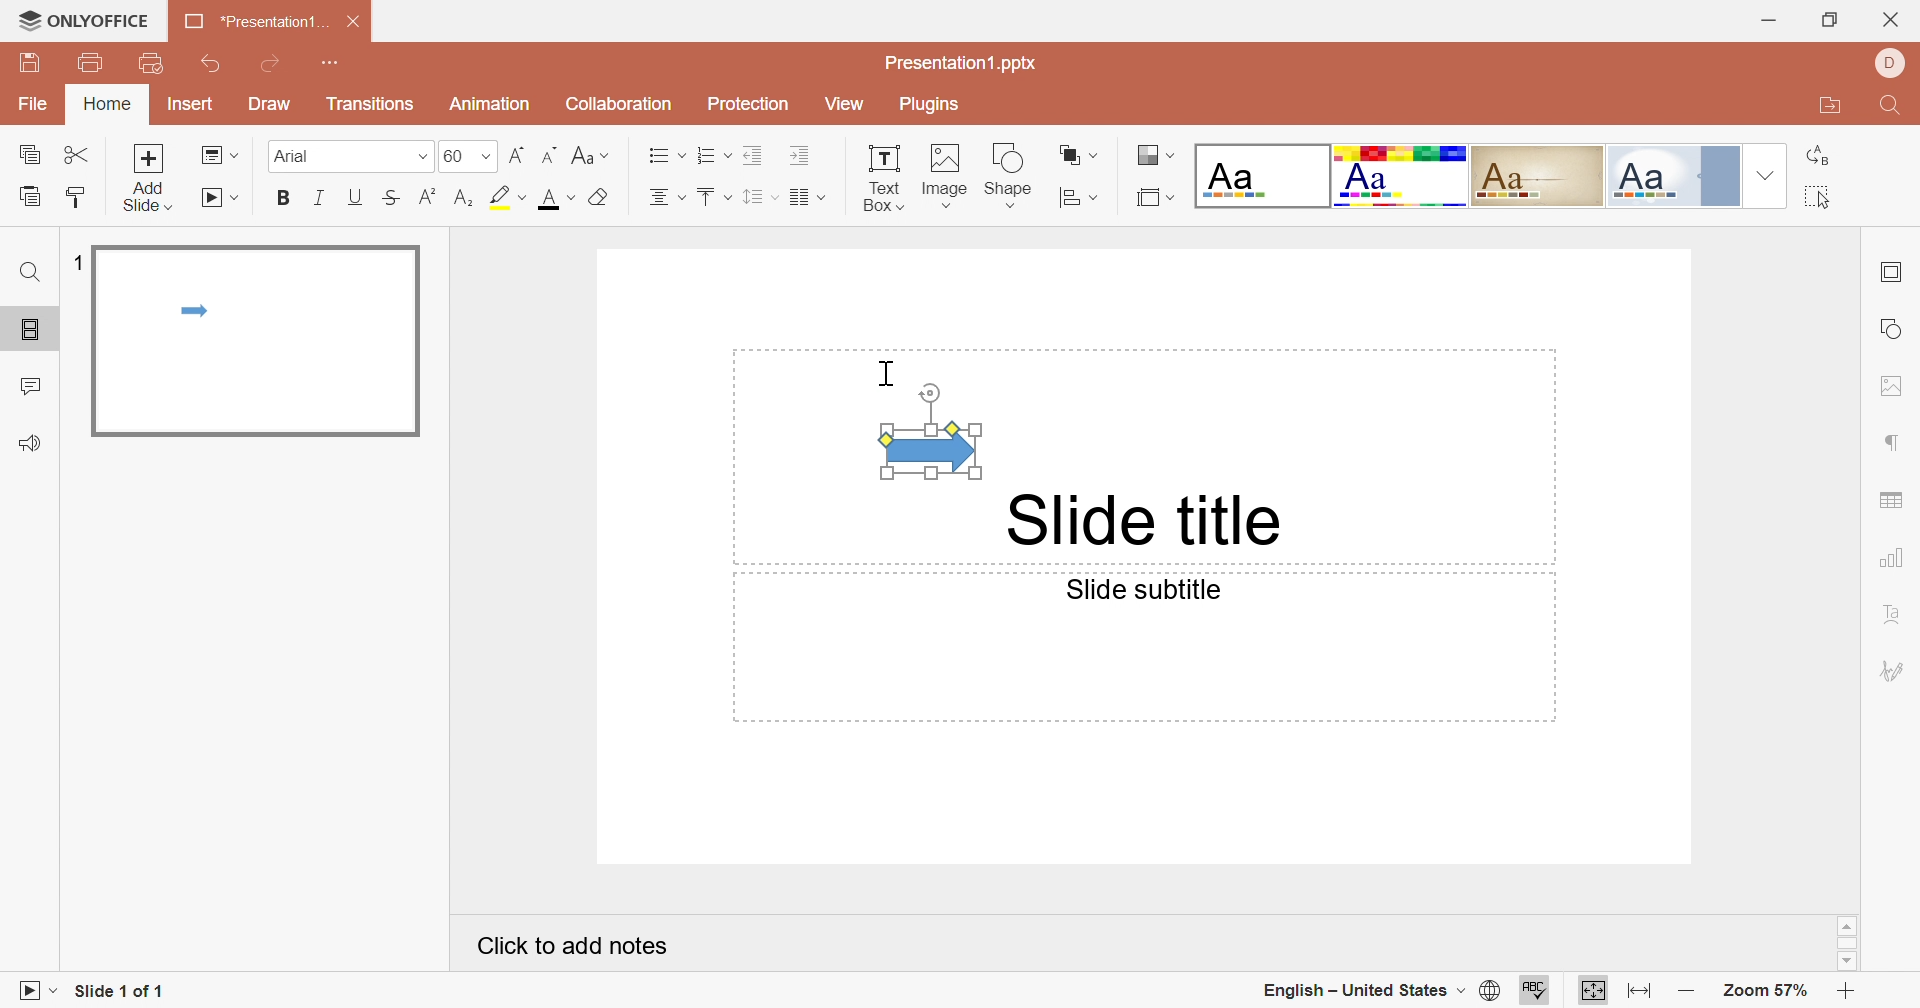 The height and width of the screenshot is (1008, 1920). Describe the element at coordinates (1356, 993) in the screenshot. I see `English - United States` at that location.